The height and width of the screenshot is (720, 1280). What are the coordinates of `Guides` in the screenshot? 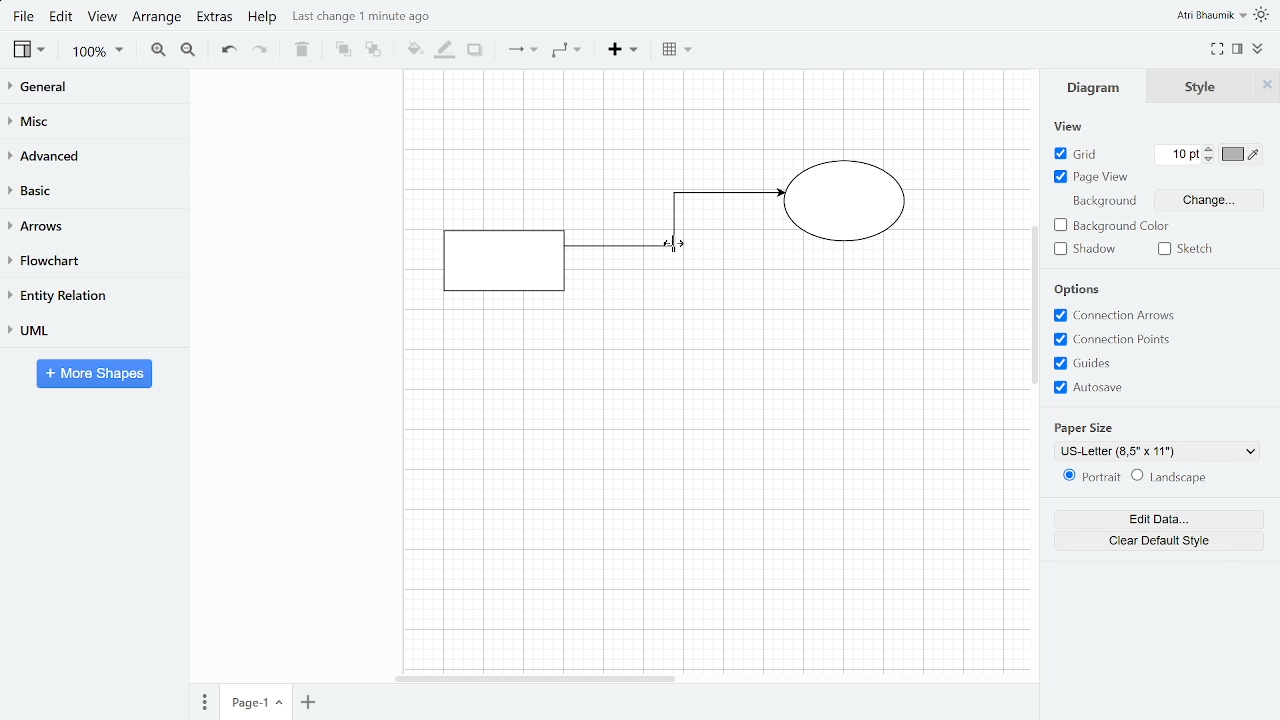 It's located at (1120, 363).